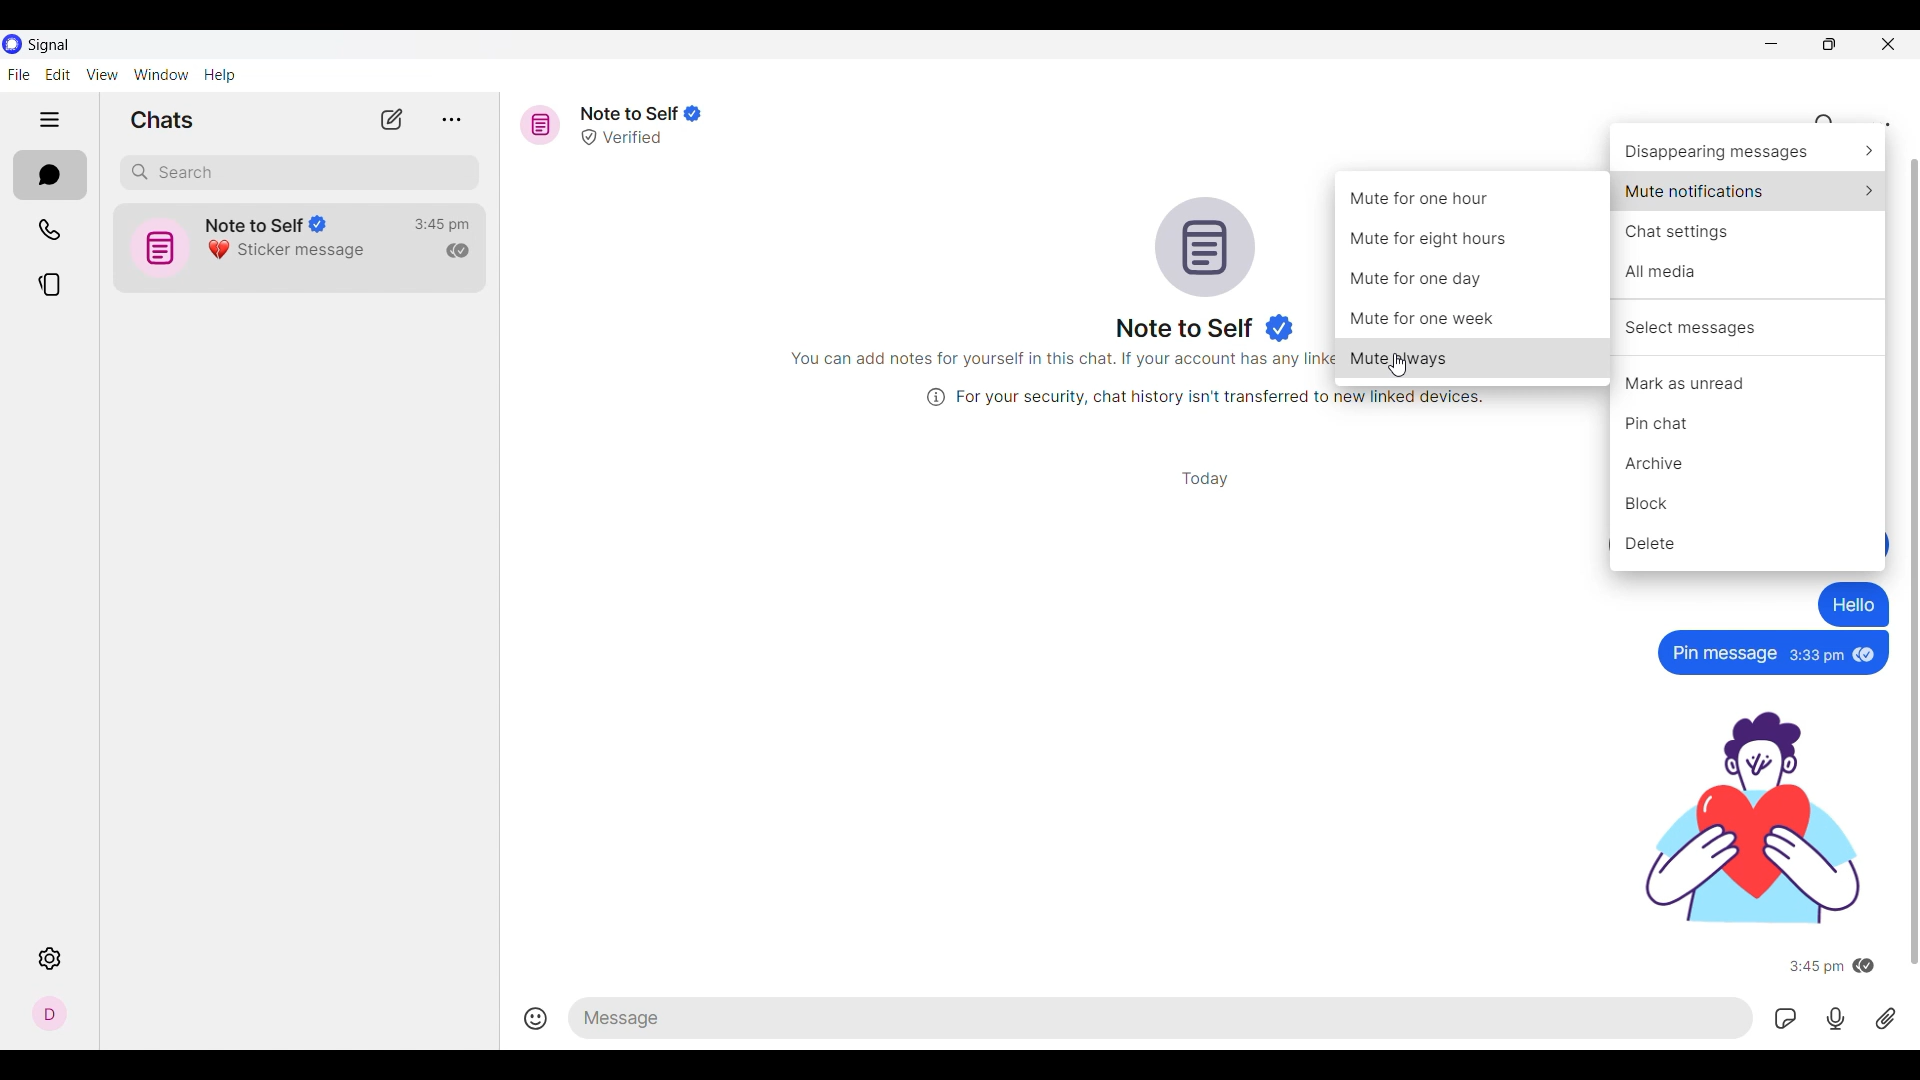 The height and width of the screenshot is (1080, 1920). What do you see at coordinates (1749, 191) in the screenshot?
I see `Mute notification options, highlighted by cursor` at bounding box center [1749, 191].